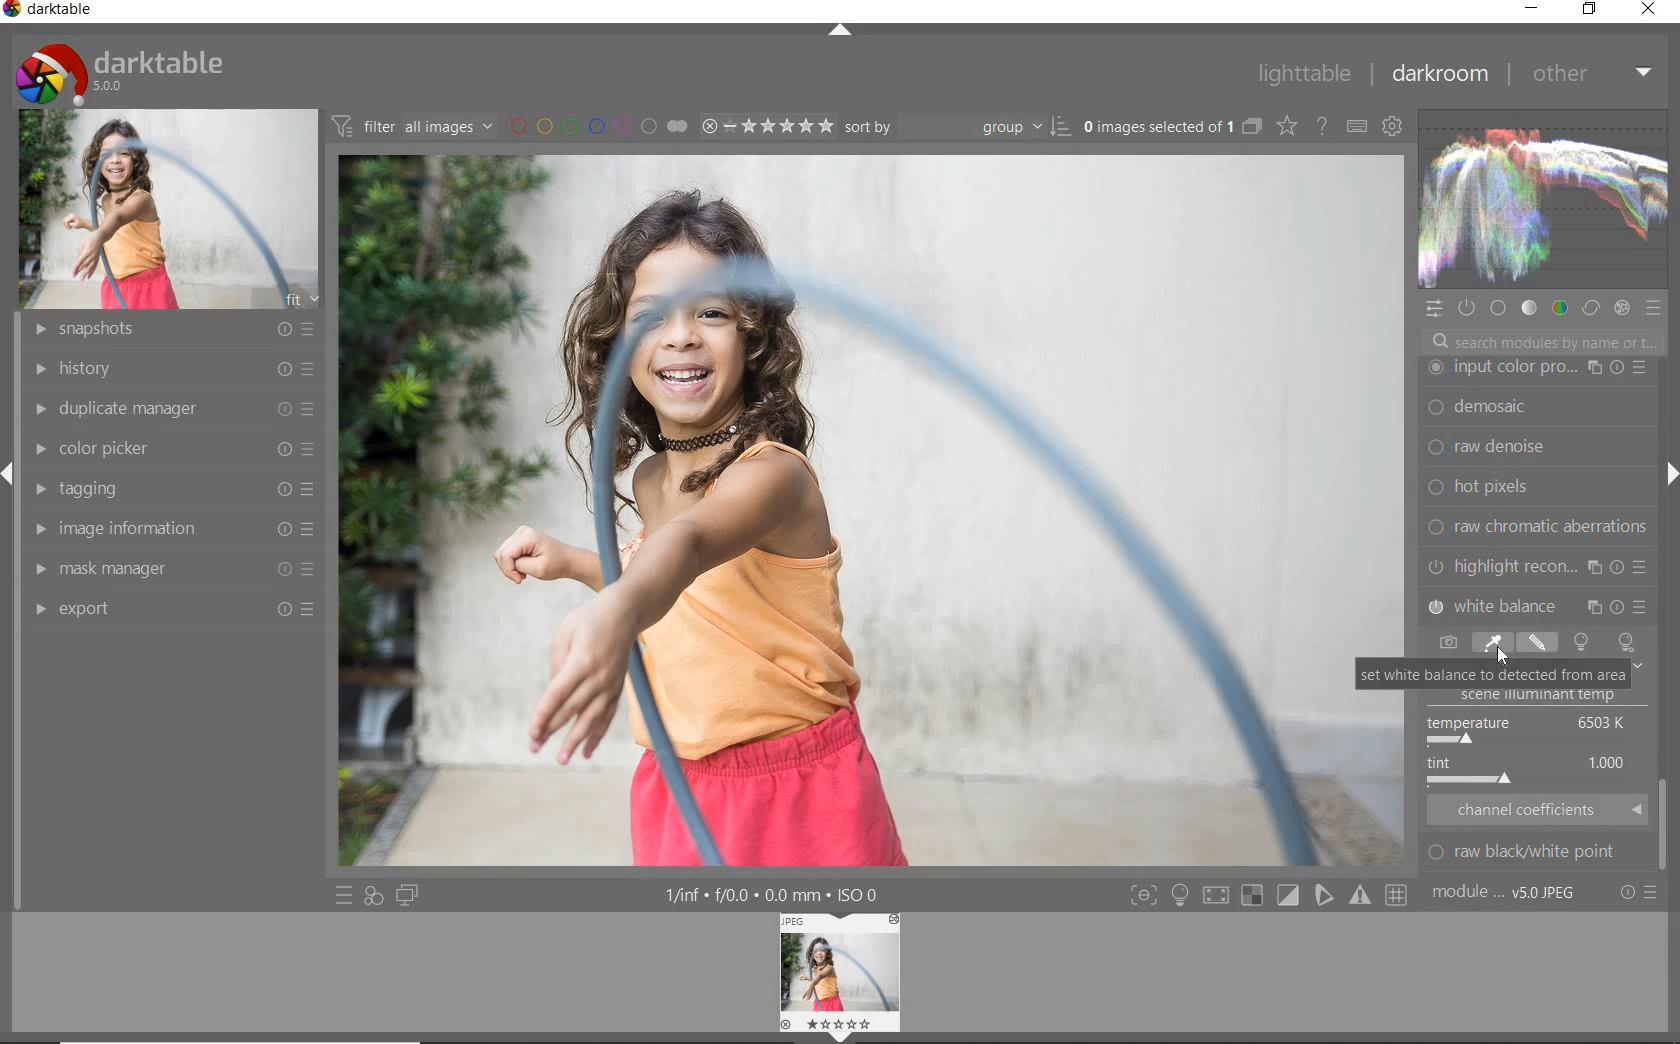 This screenshot has width=1680, height=1044. Describe the element at coordinates (1288, 895) in the screenshot. I see `toggle mode ` at that location.